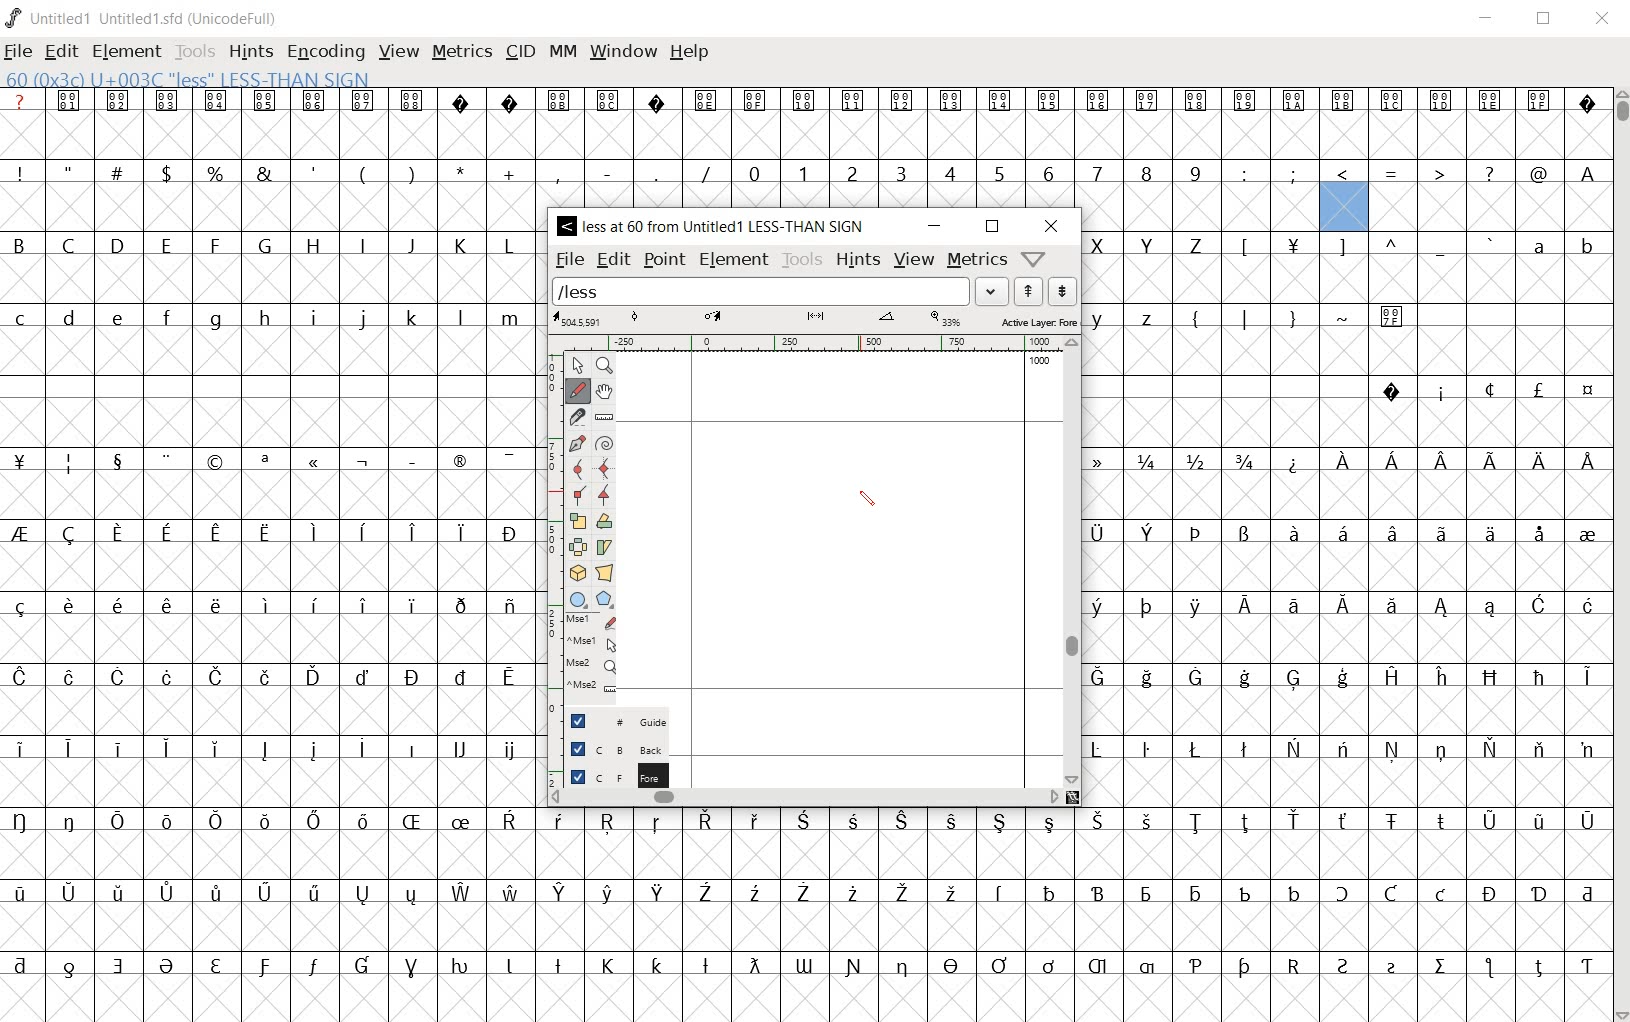  I want to click on close, so click(1051, 226).